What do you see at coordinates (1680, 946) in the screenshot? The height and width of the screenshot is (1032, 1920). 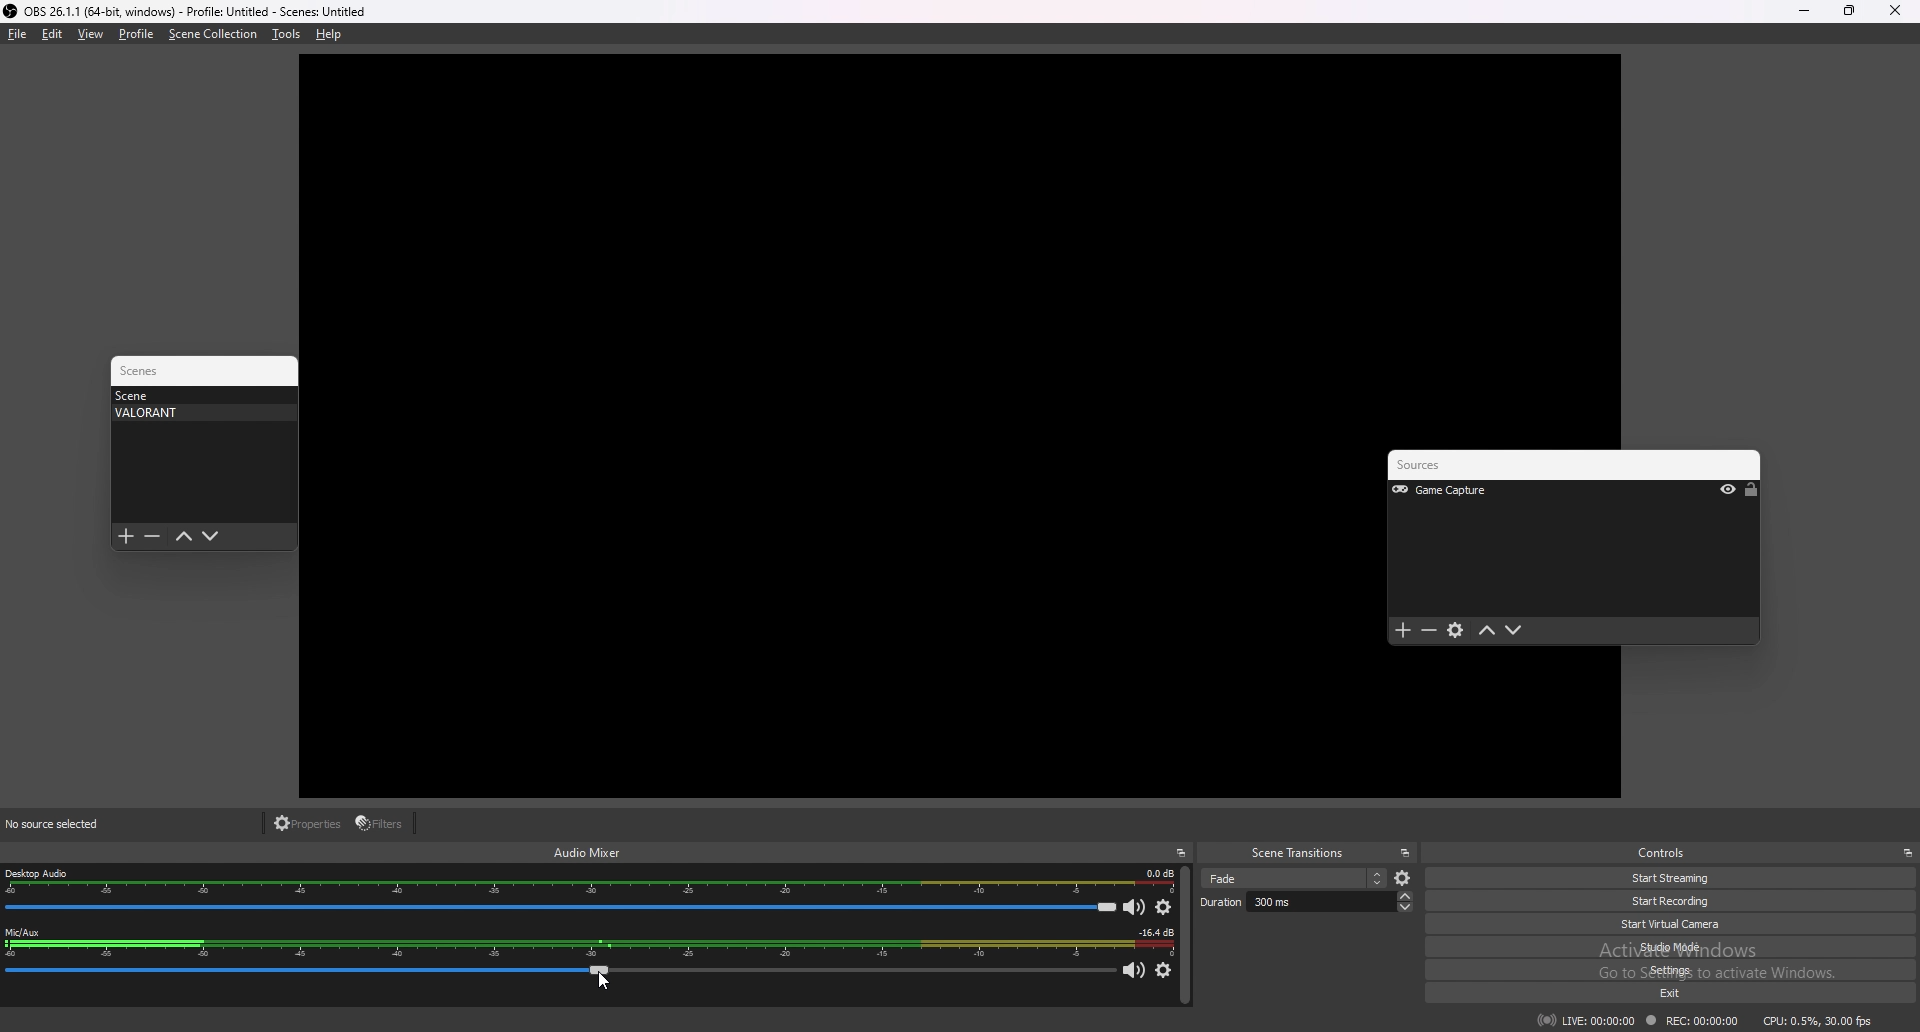 I see `studio mode` at bounding box center [1680, 946].